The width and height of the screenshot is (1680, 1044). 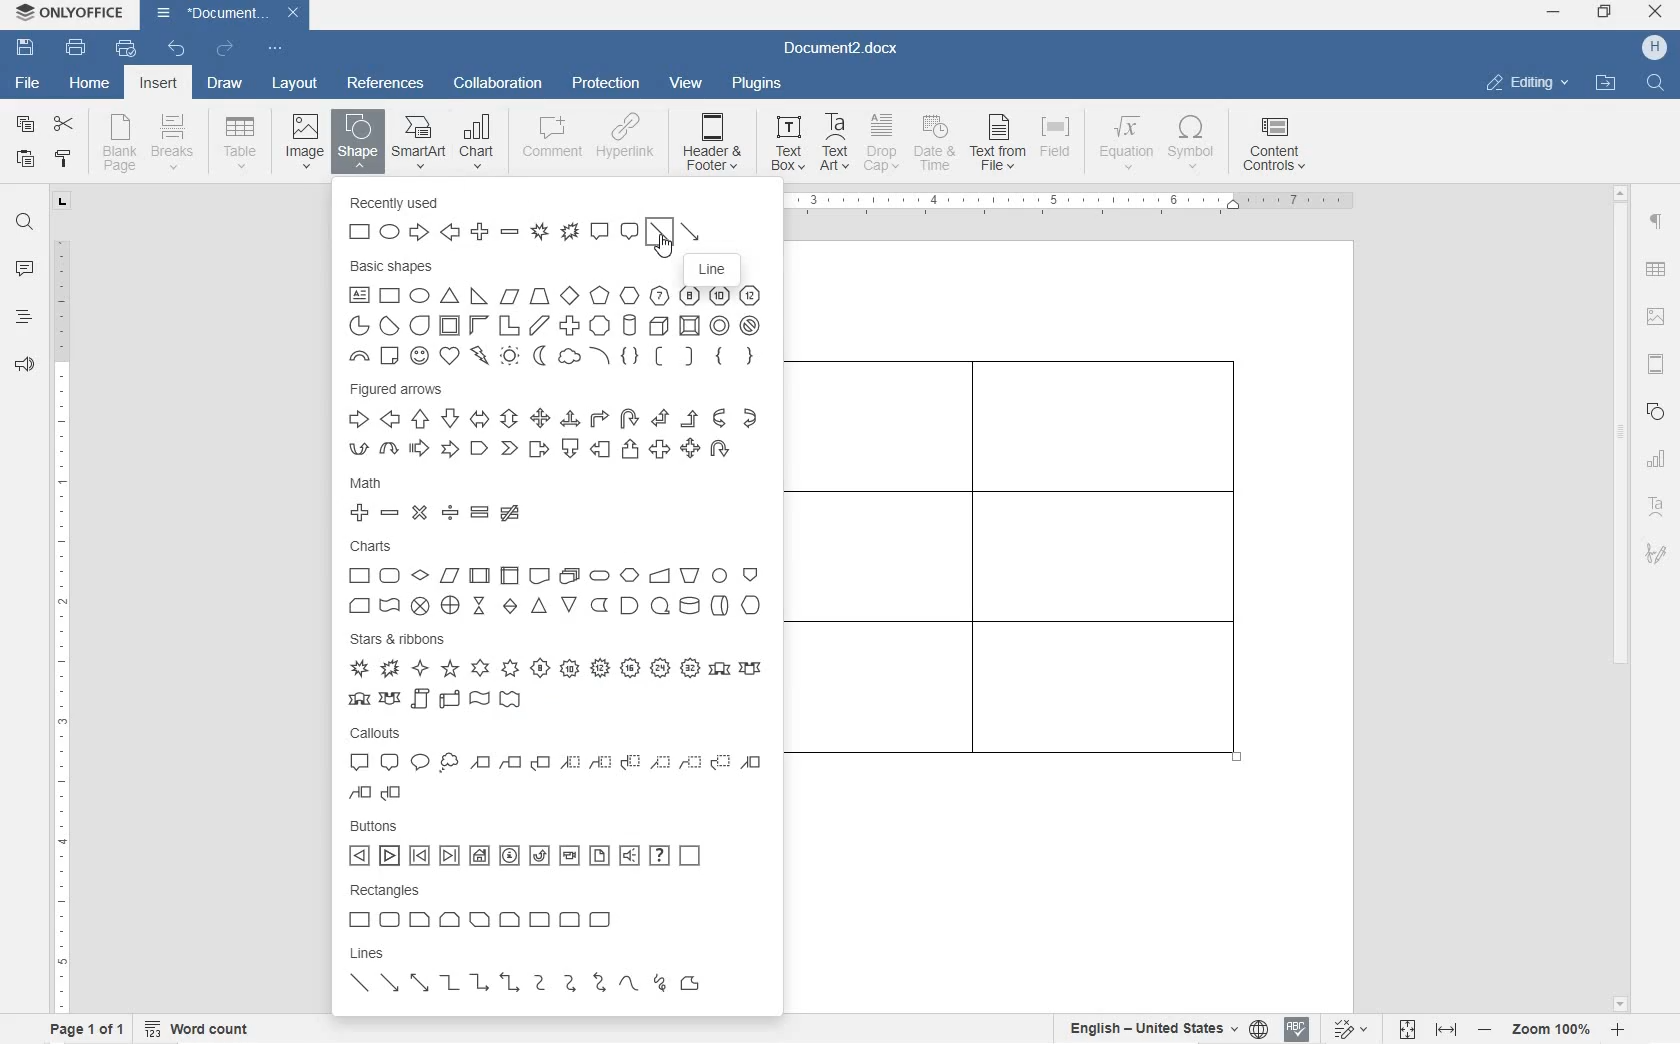 What do you see at coordinates (73, 13) in the screenshot?
I see `ONLYOFFICE` at bounding box center [73, 13].